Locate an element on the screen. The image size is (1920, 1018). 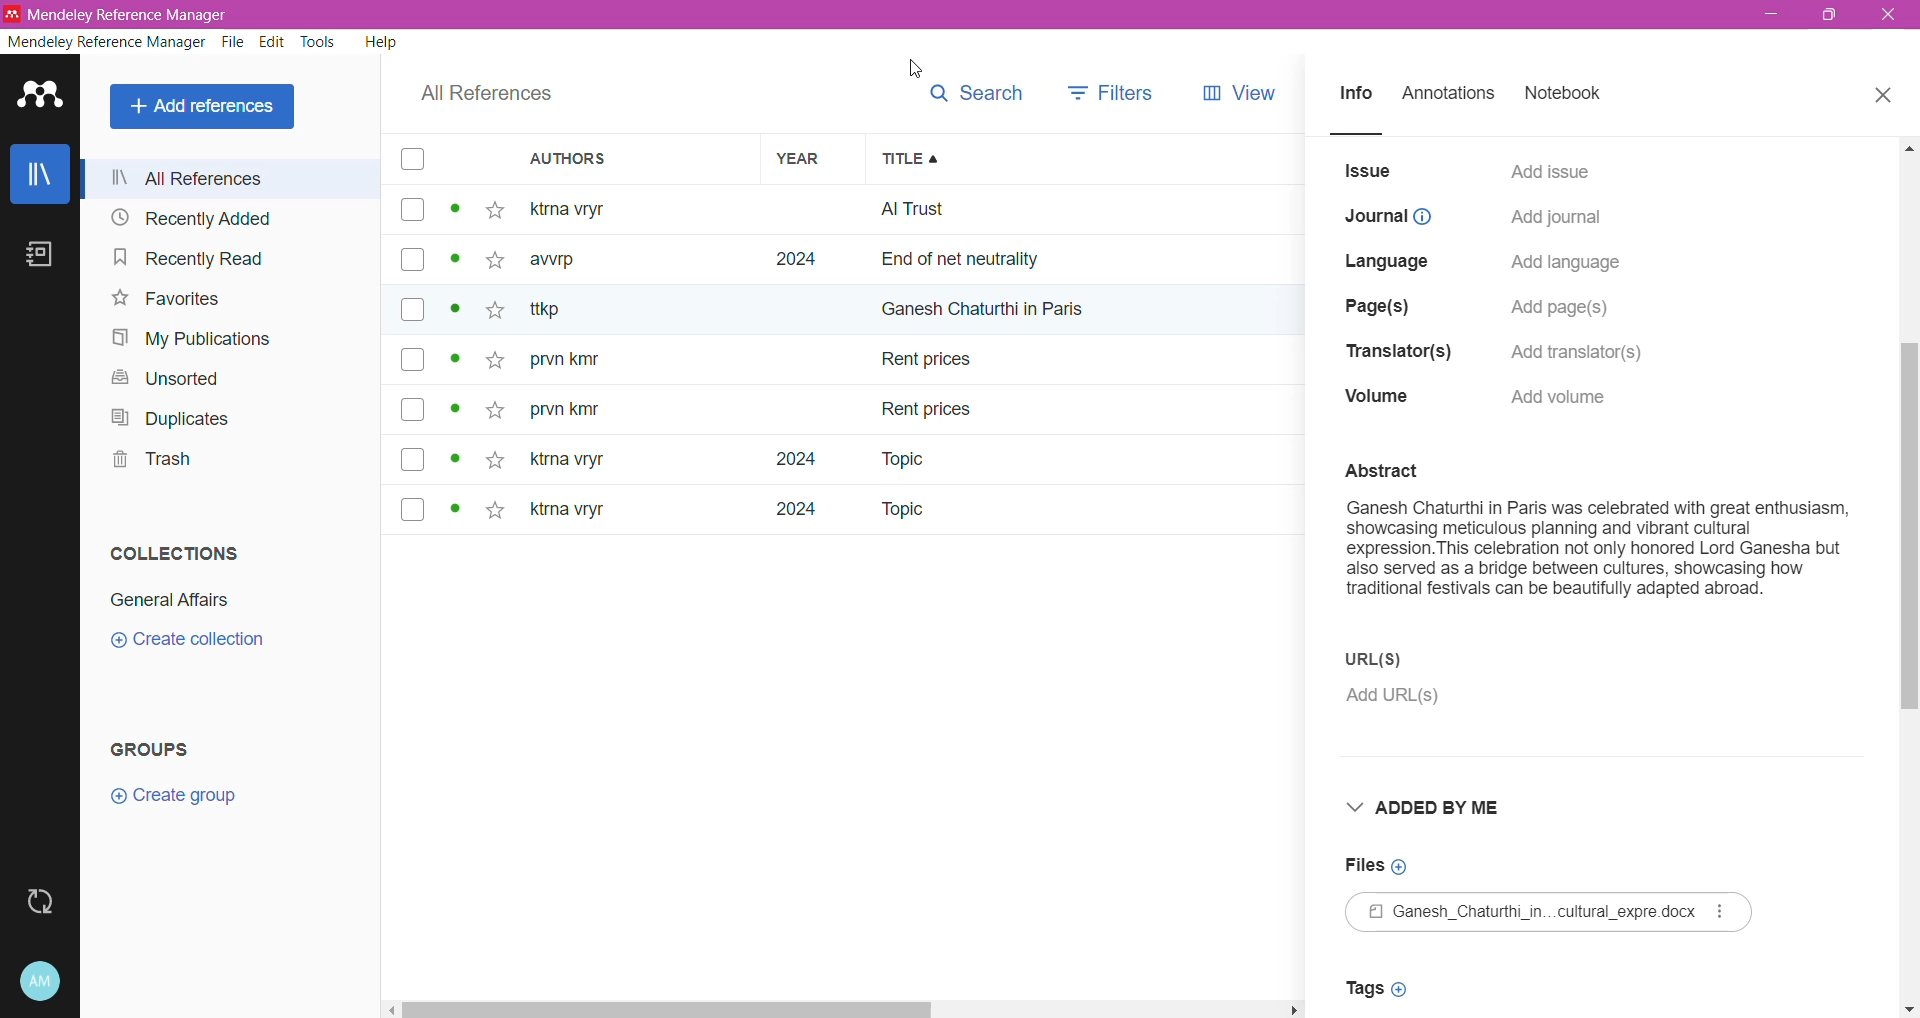
Click to add Journal is located at coordinates (1554, 220).